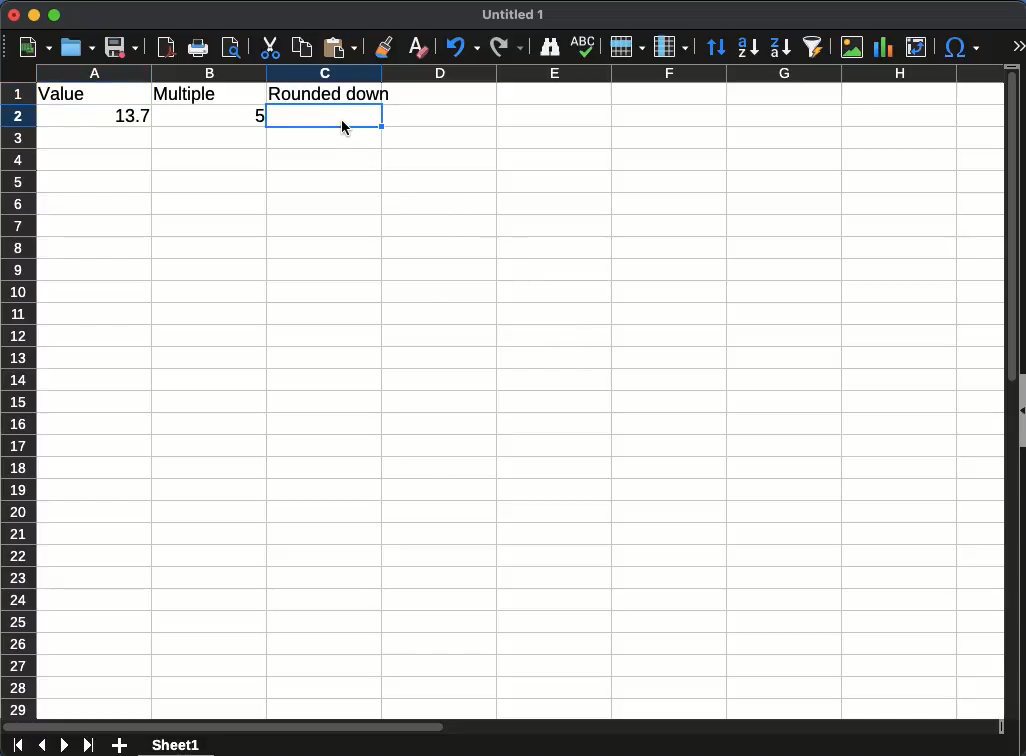  Describe the element at coordinates (331, 93) in the screenshot. I see `rounded down` at that location.